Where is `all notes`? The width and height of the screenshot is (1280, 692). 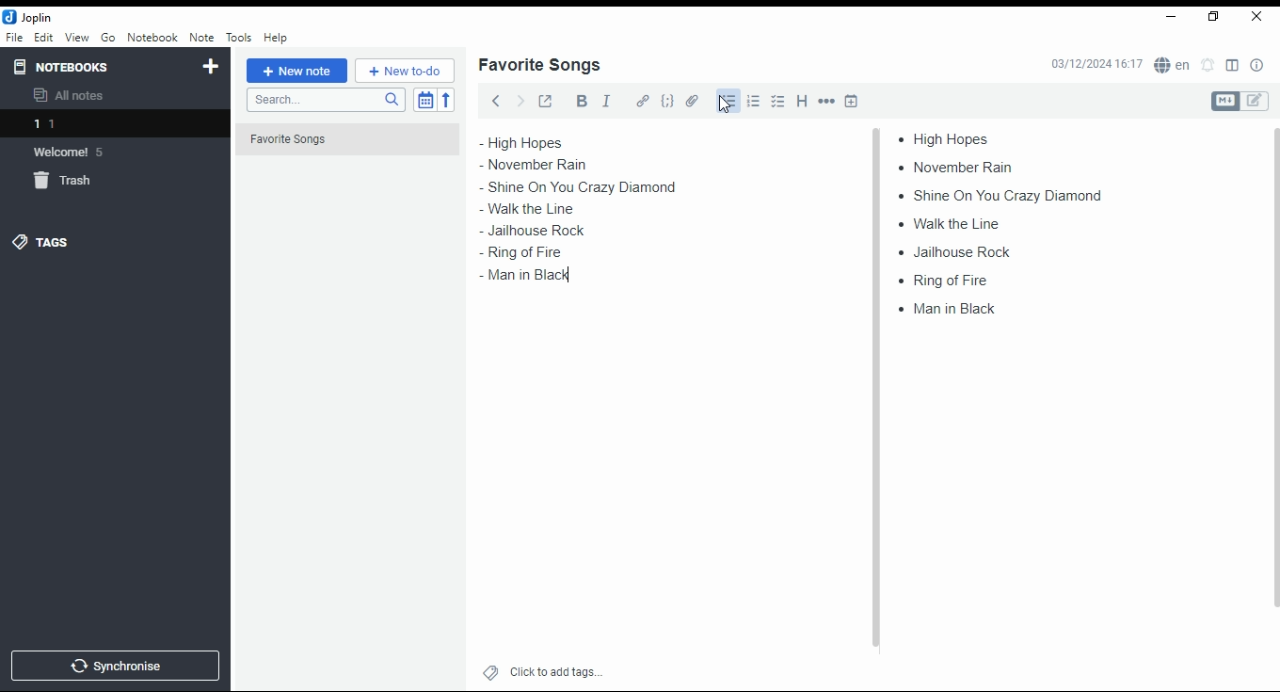
all notes is located at coordinates (74, 96).